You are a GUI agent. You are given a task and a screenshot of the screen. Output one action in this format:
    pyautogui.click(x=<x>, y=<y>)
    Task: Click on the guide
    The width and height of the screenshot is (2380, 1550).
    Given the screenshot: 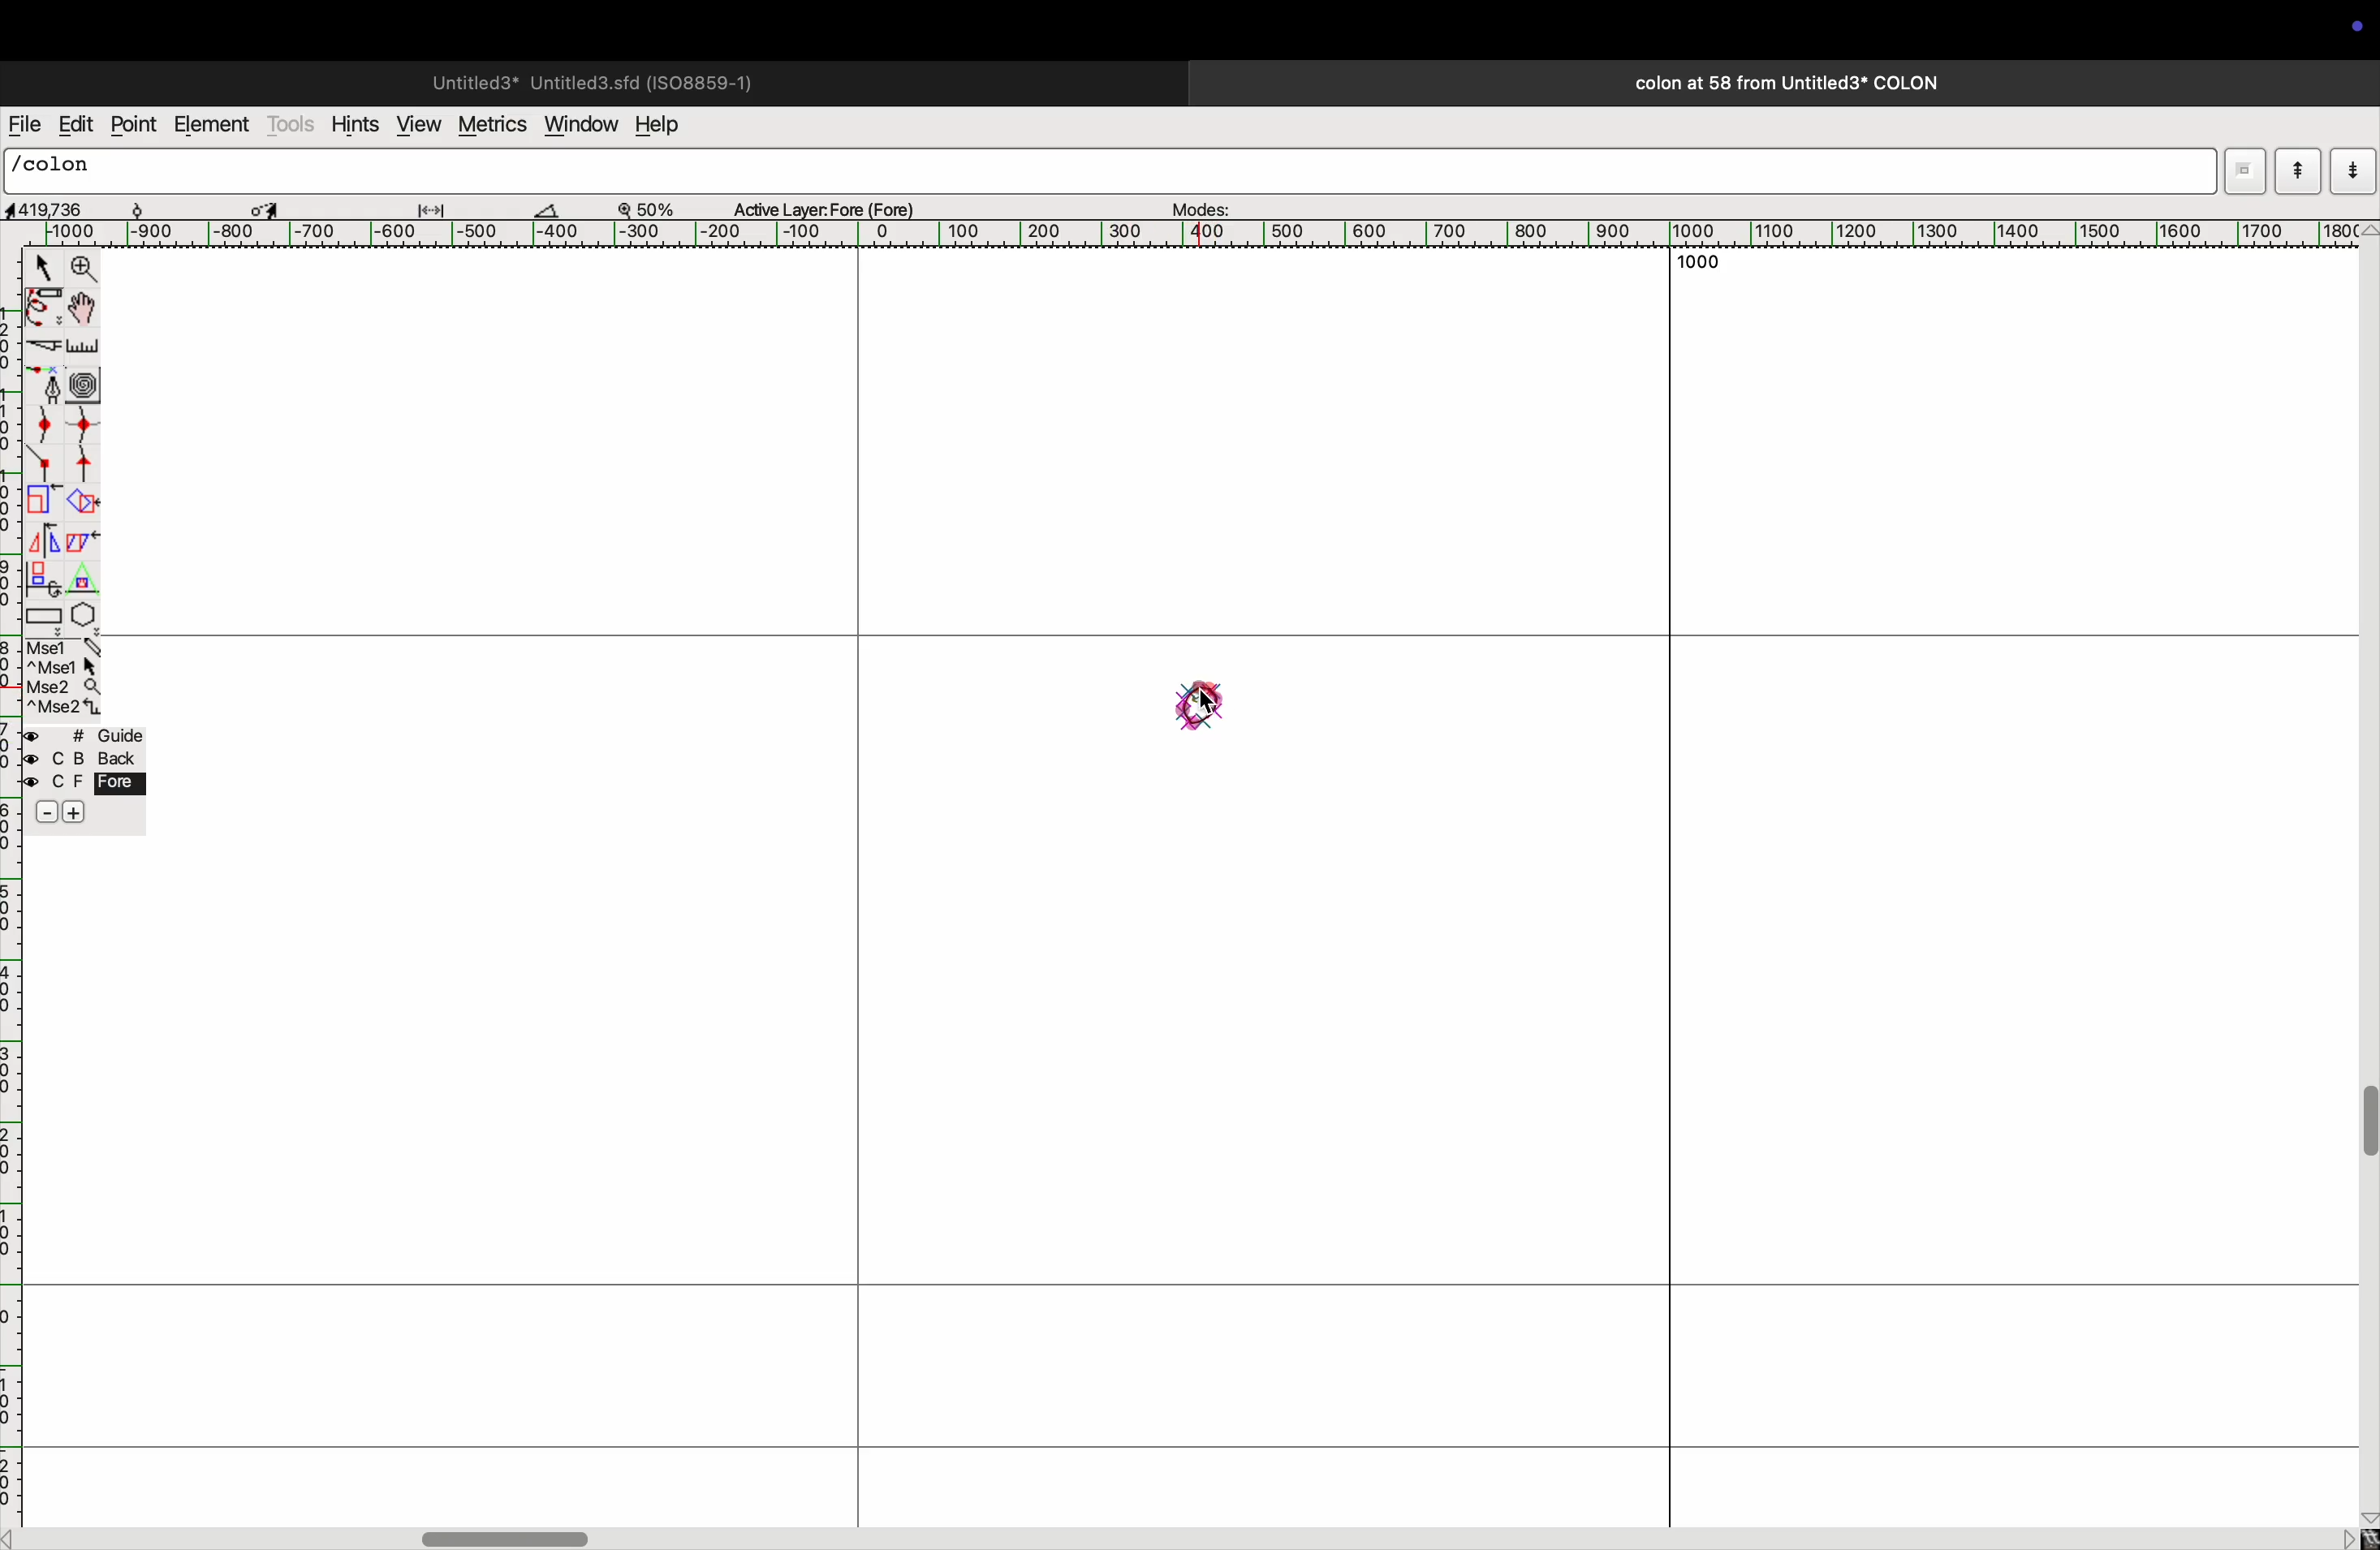 What is the action you would take?
    pyautogui.click(x=90, y=779)
    